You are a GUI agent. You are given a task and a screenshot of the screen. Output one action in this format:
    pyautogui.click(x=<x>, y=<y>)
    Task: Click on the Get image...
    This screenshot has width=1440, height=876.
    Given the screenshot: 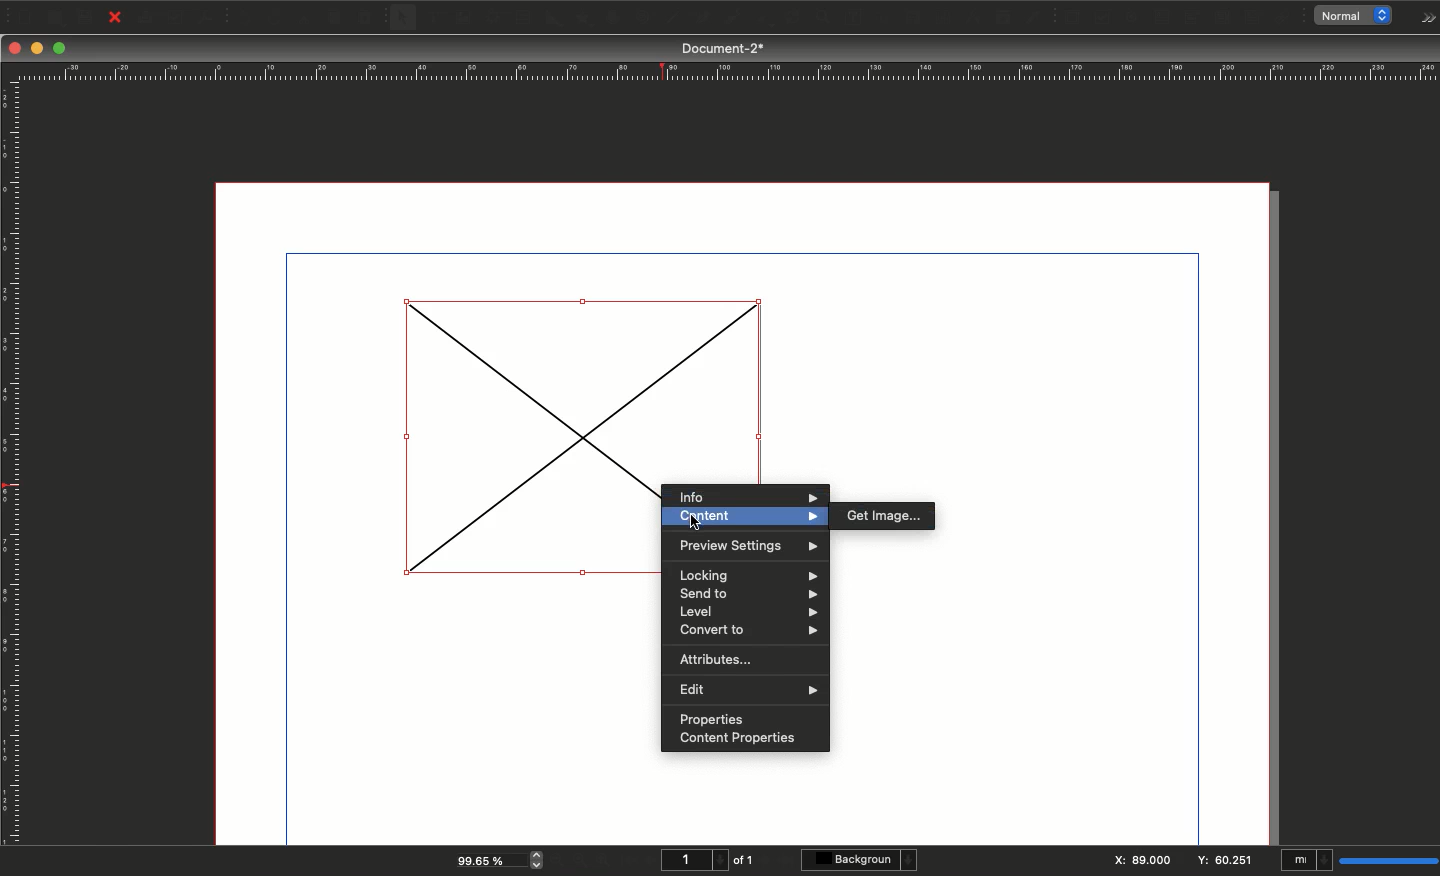 What is the action you would take?
    pyautogui.click(x=889, y=517)
    